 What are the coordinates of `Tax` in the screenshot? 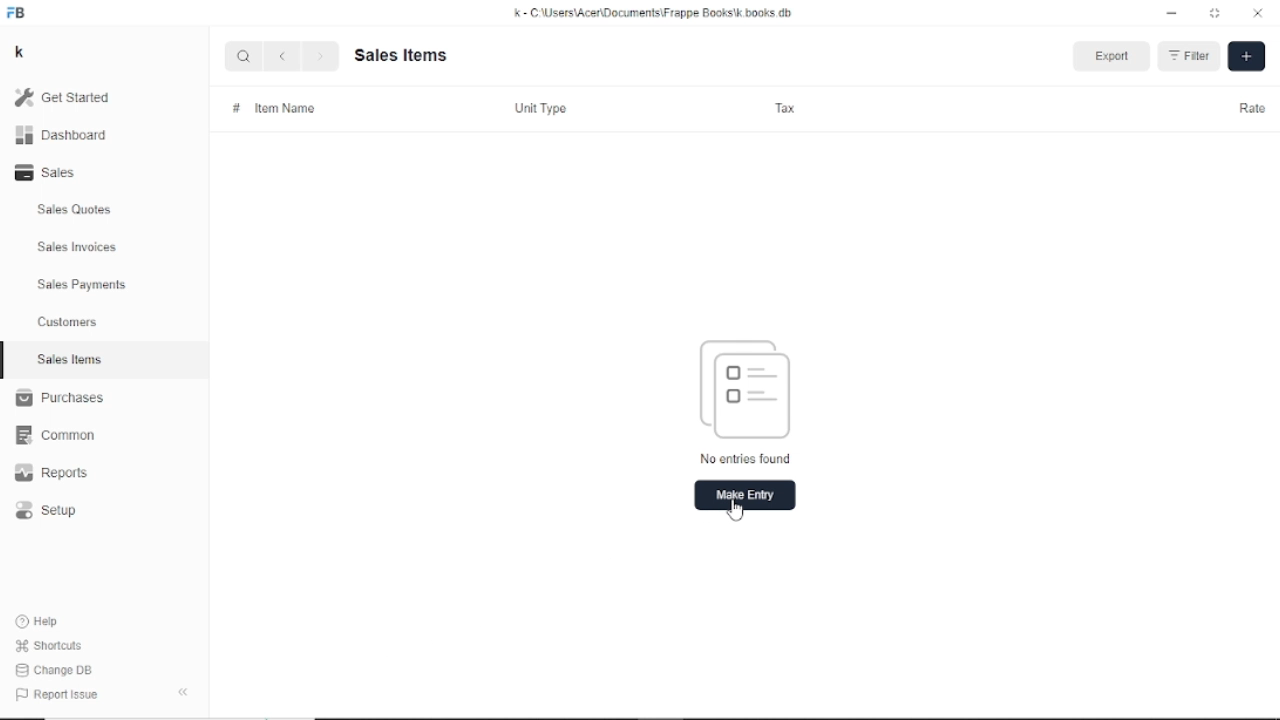 It's located at (786, 108).